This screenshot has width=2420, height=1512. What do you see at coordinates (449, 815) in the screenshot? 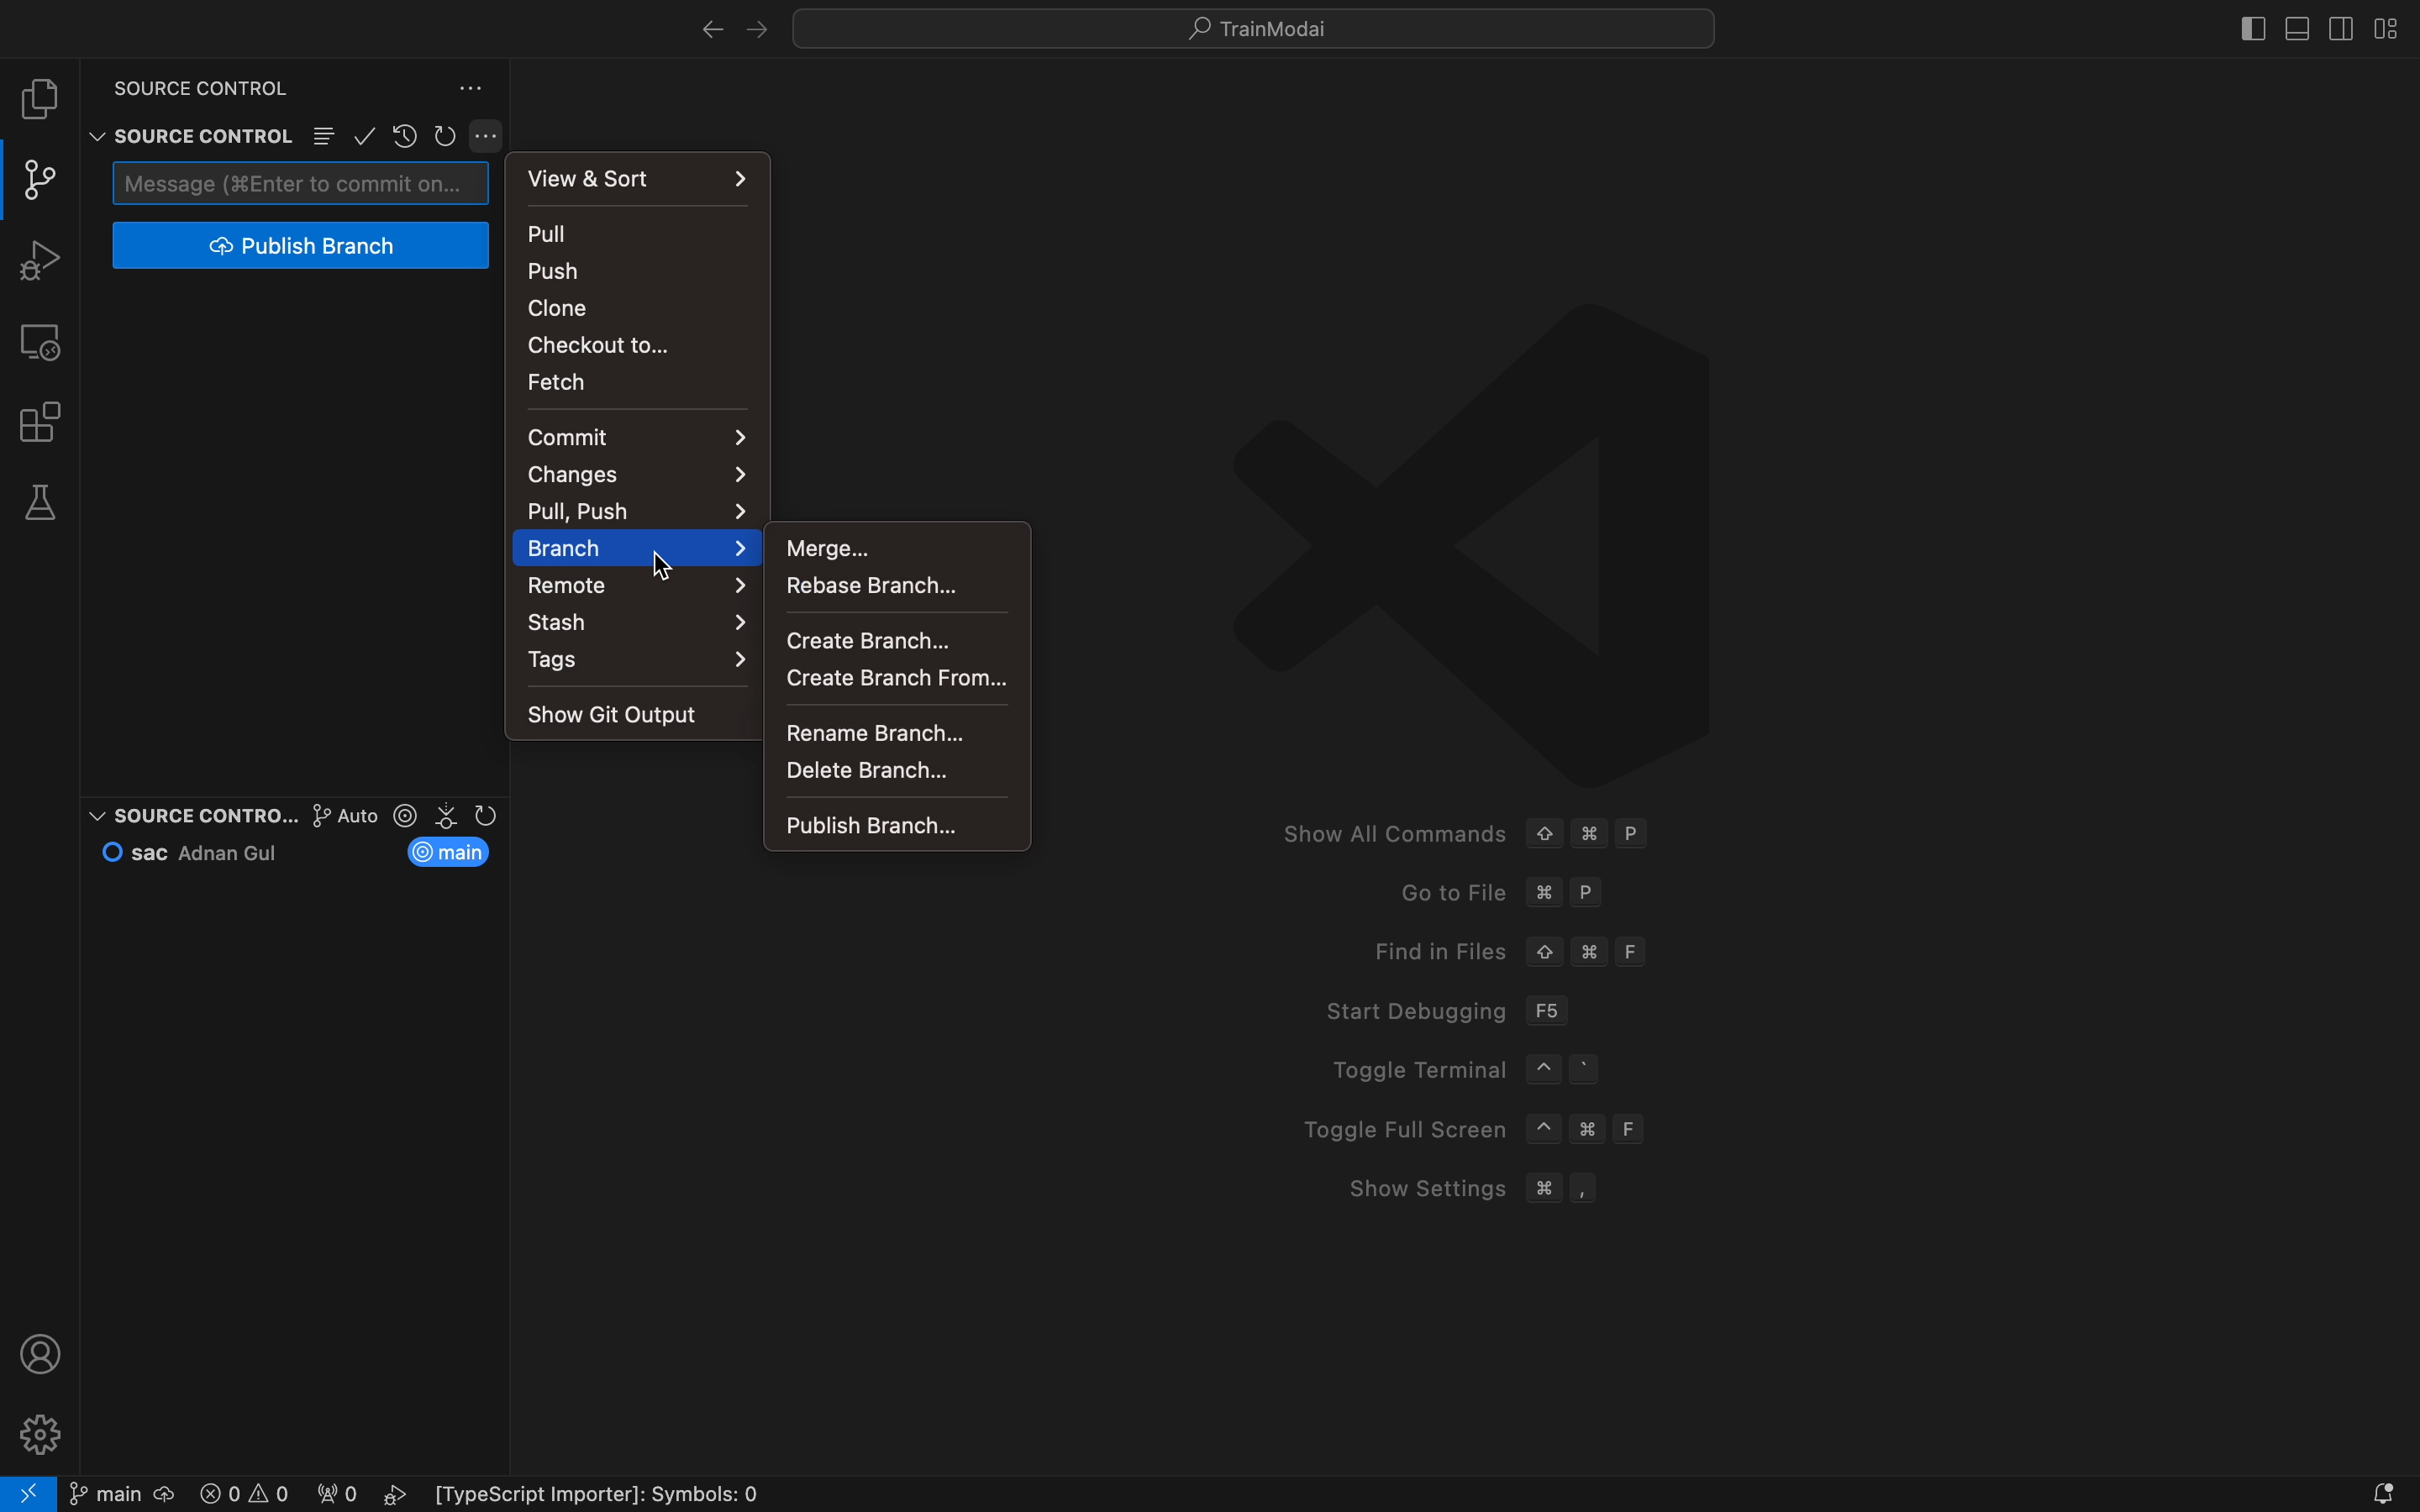
I see `version control section` at bounding box center [449, 815].